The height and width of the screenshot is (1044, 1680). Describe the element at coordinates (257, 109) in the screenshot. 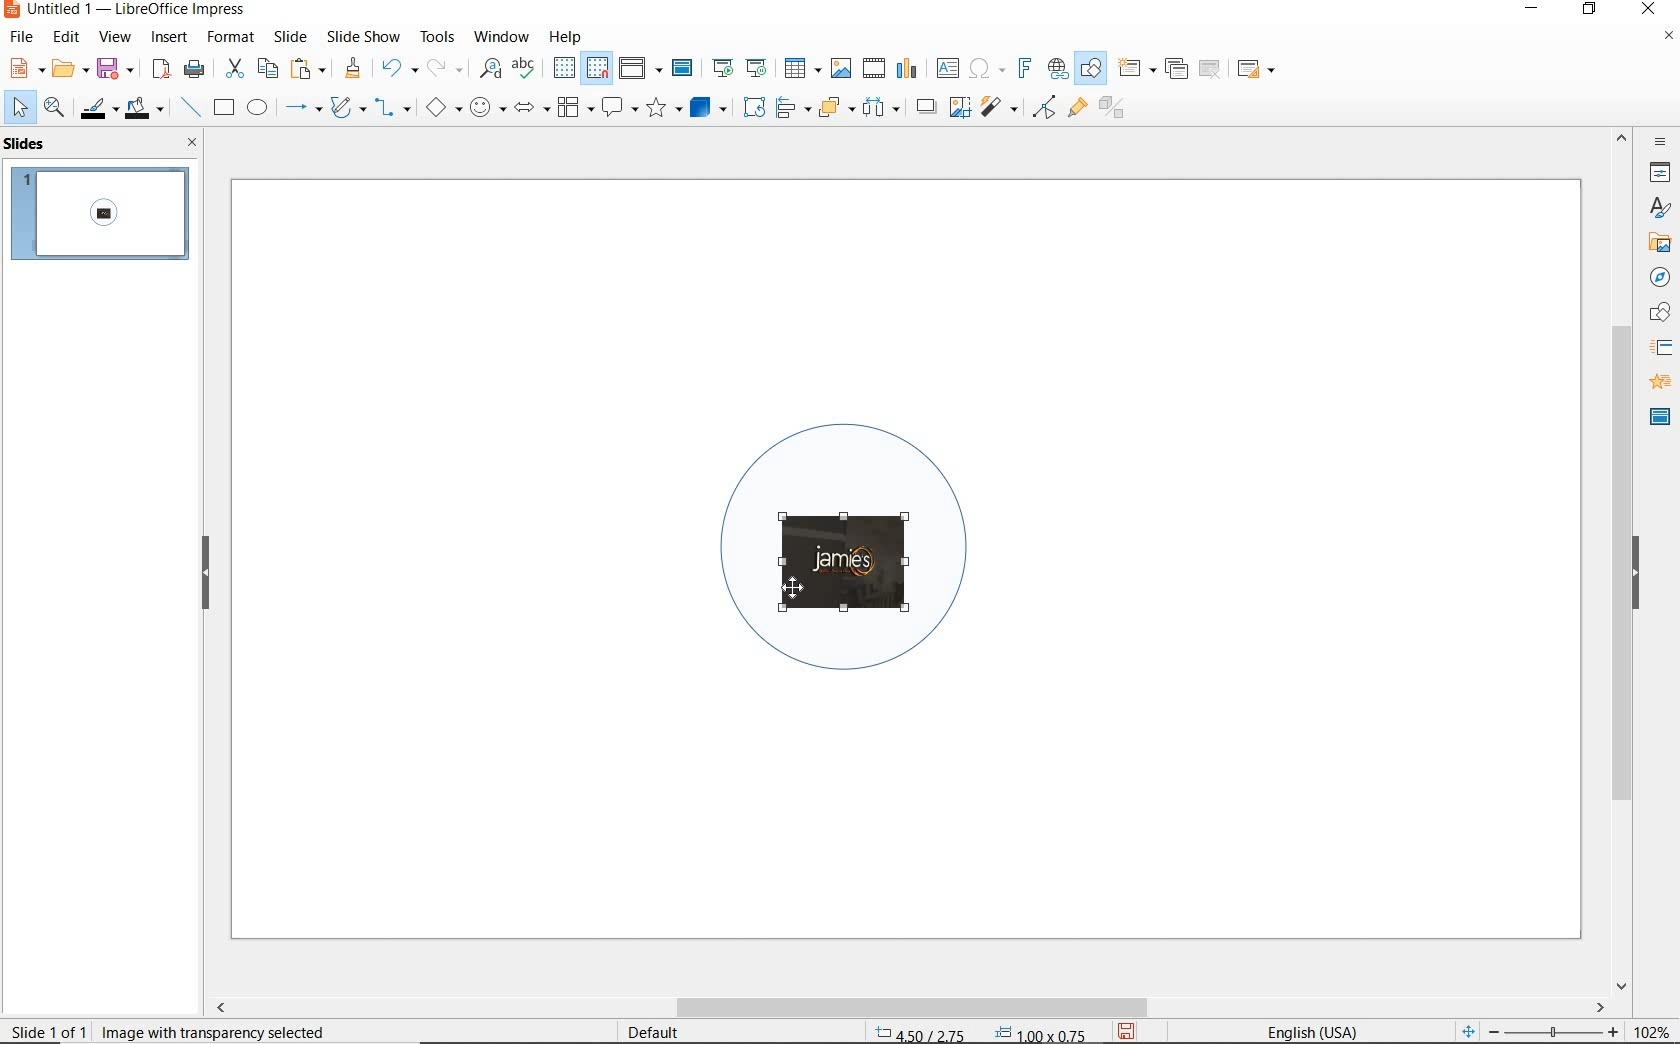

I see `ellipse` at that location.